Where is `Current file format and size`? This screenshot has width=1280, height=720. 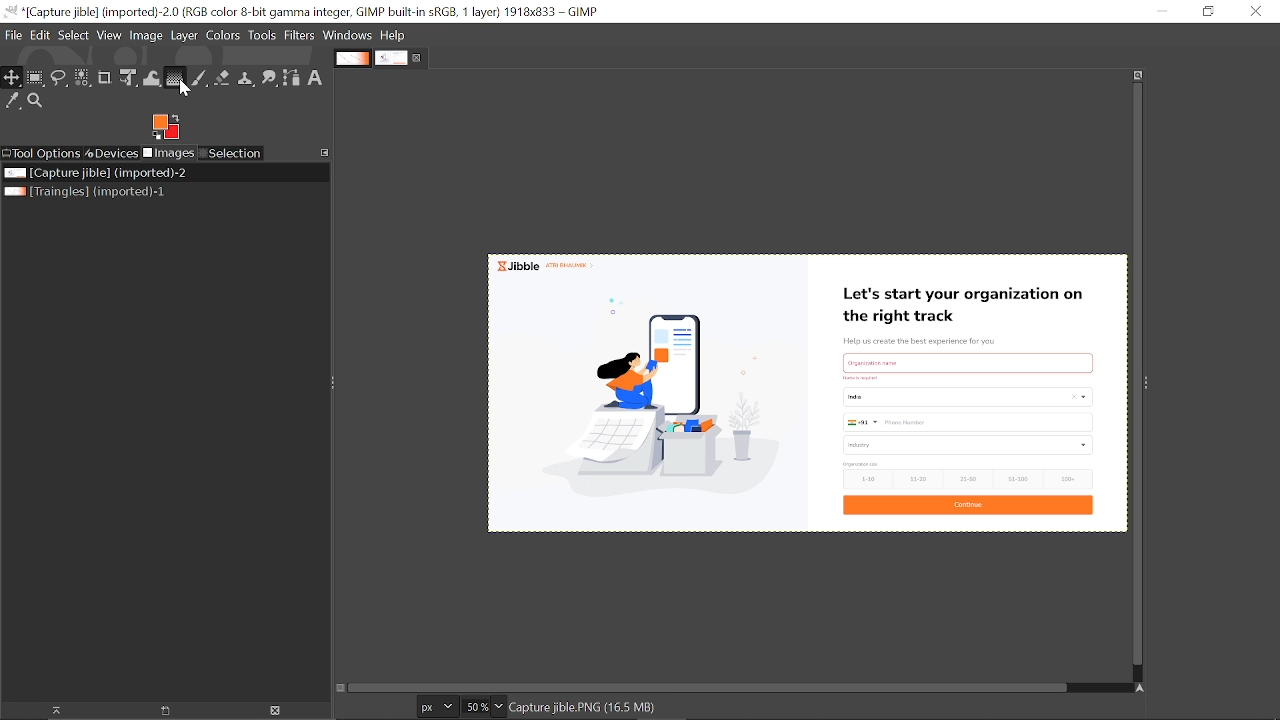
Current file format and size is located at coordinates (583, 708).